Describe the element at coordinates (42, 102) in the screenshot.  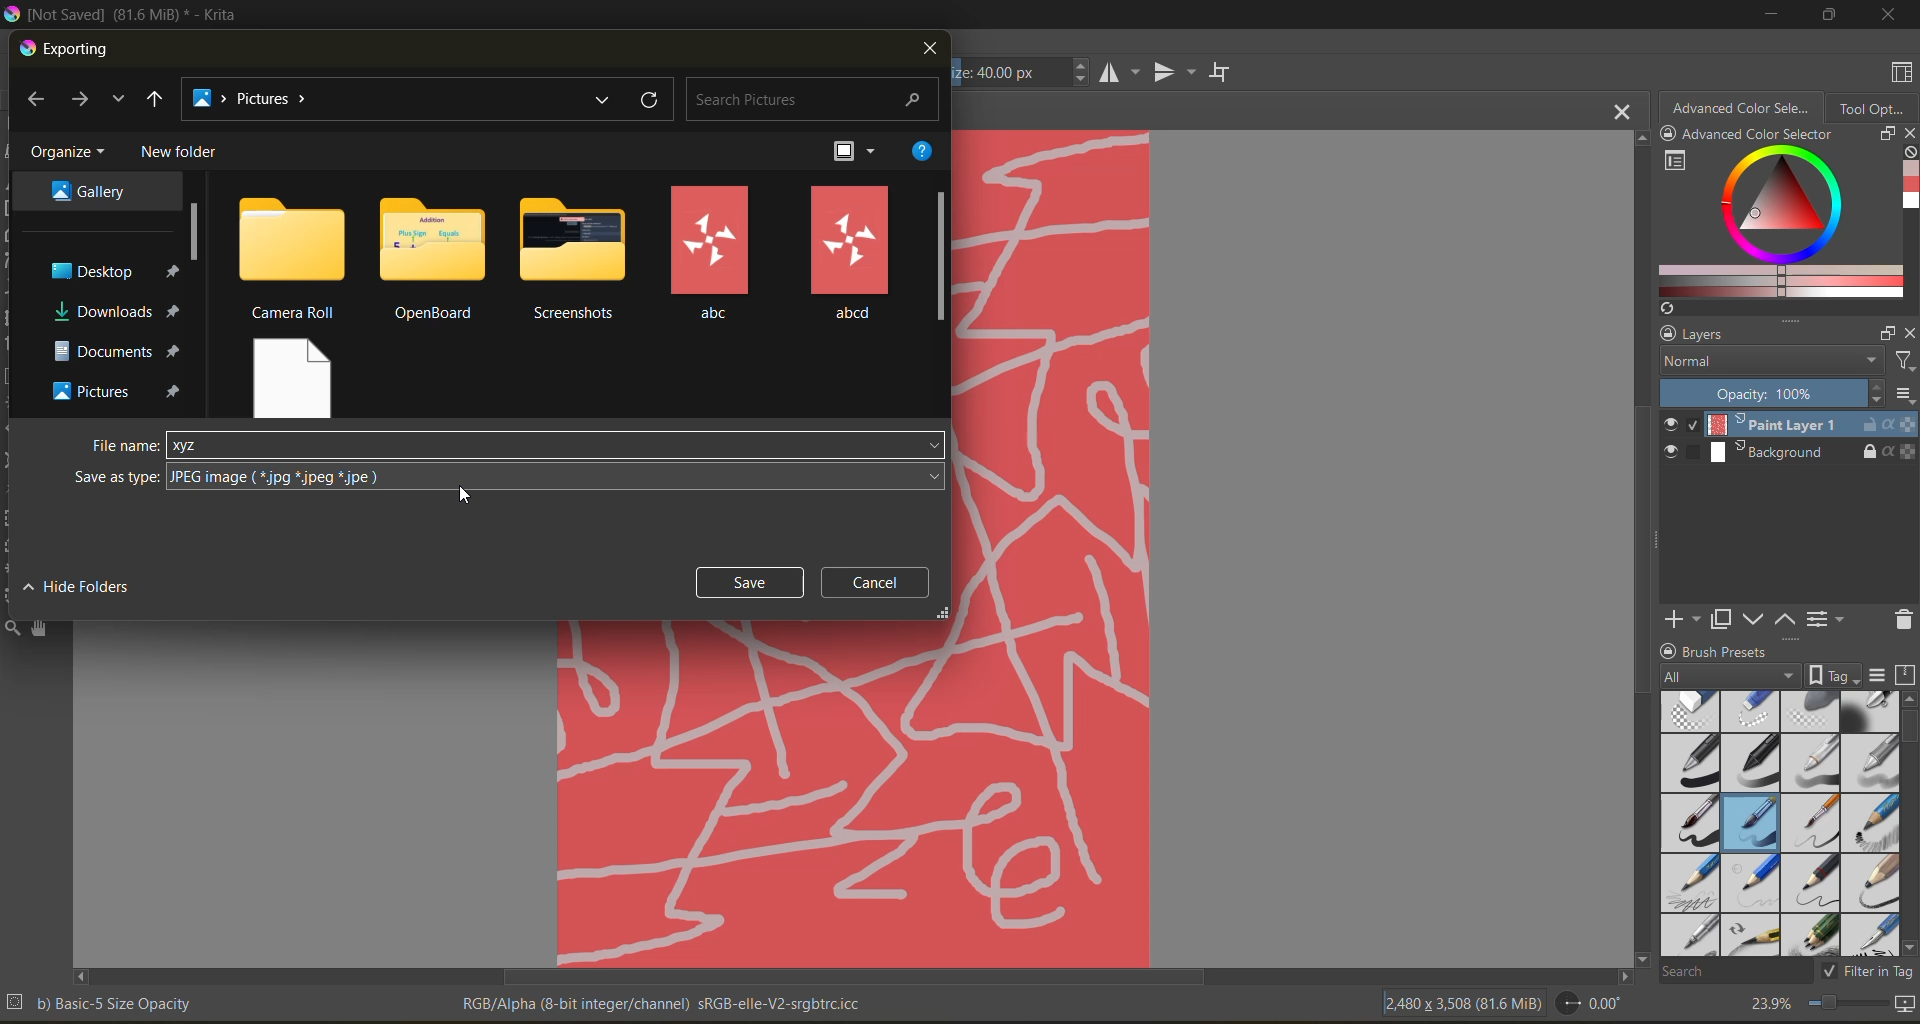
I see `back` at that location.